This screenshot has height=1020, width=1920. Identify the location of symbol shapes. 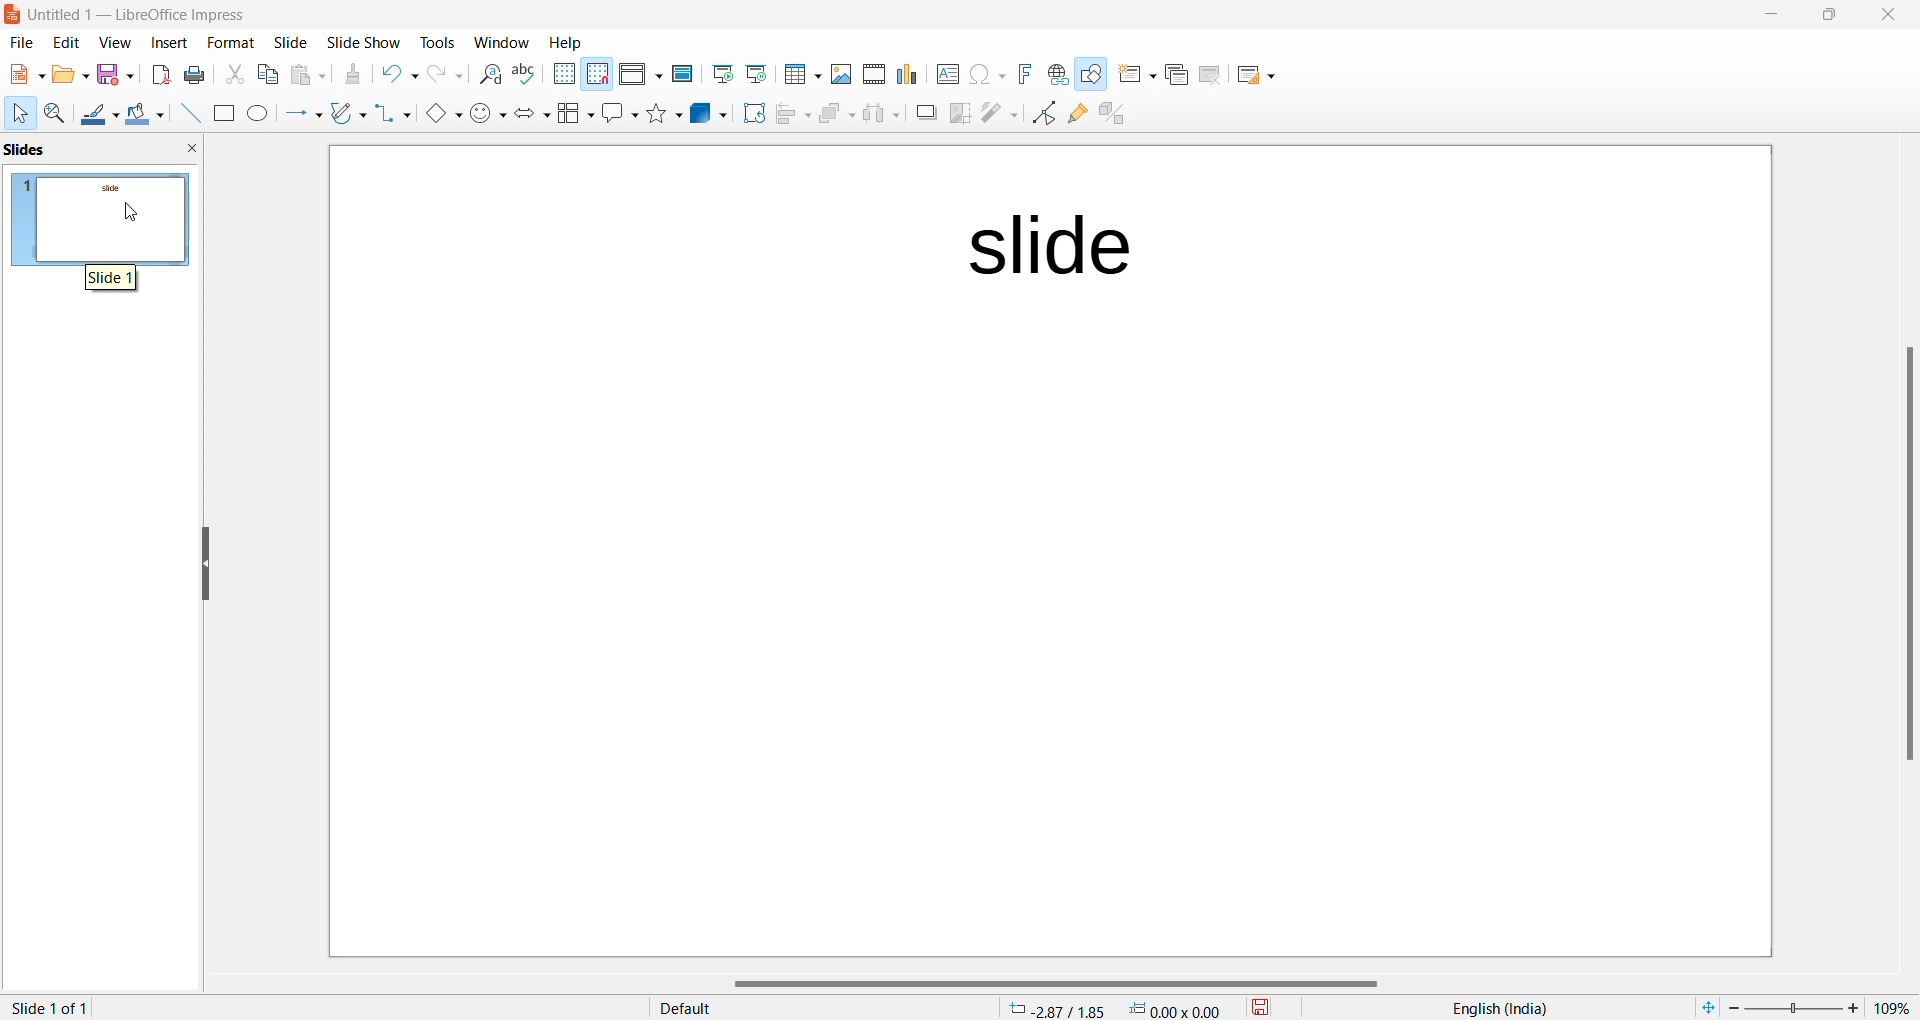
(487, 114).